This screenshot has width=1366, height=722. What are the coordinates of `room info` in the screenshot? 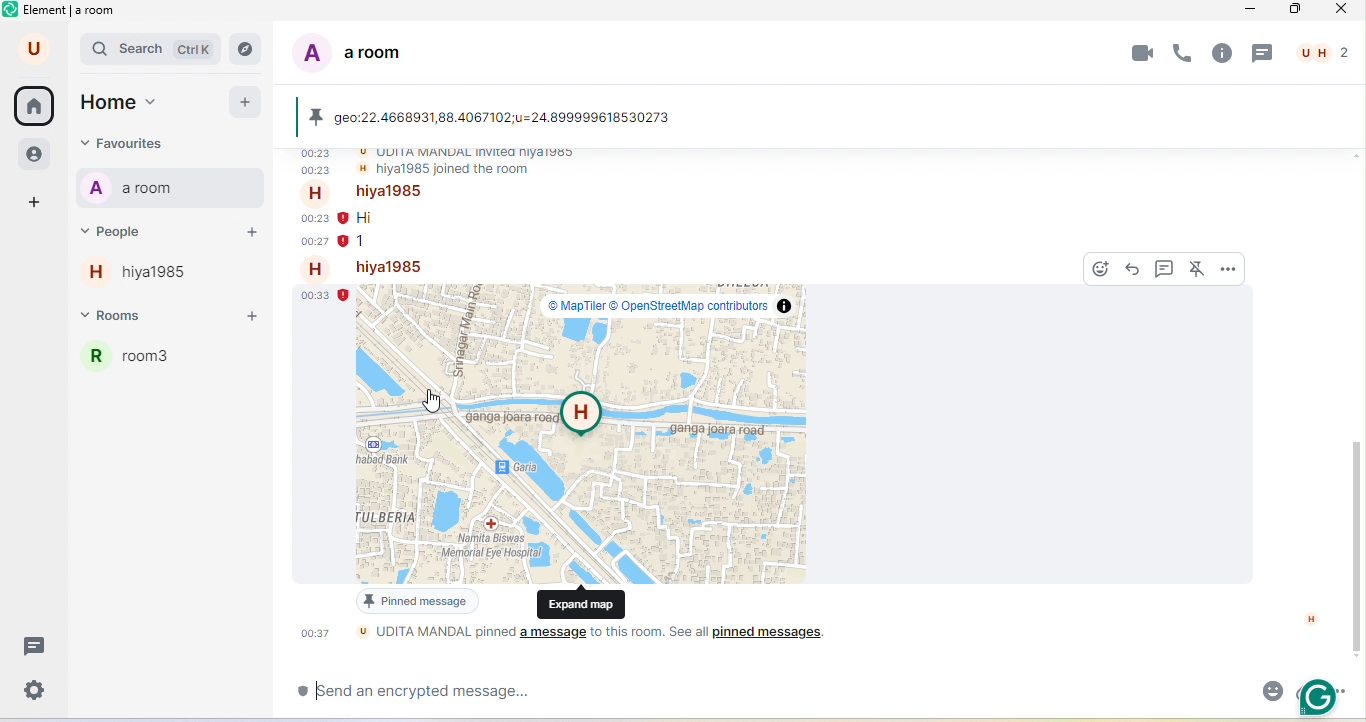 It's located at (1222, 53).